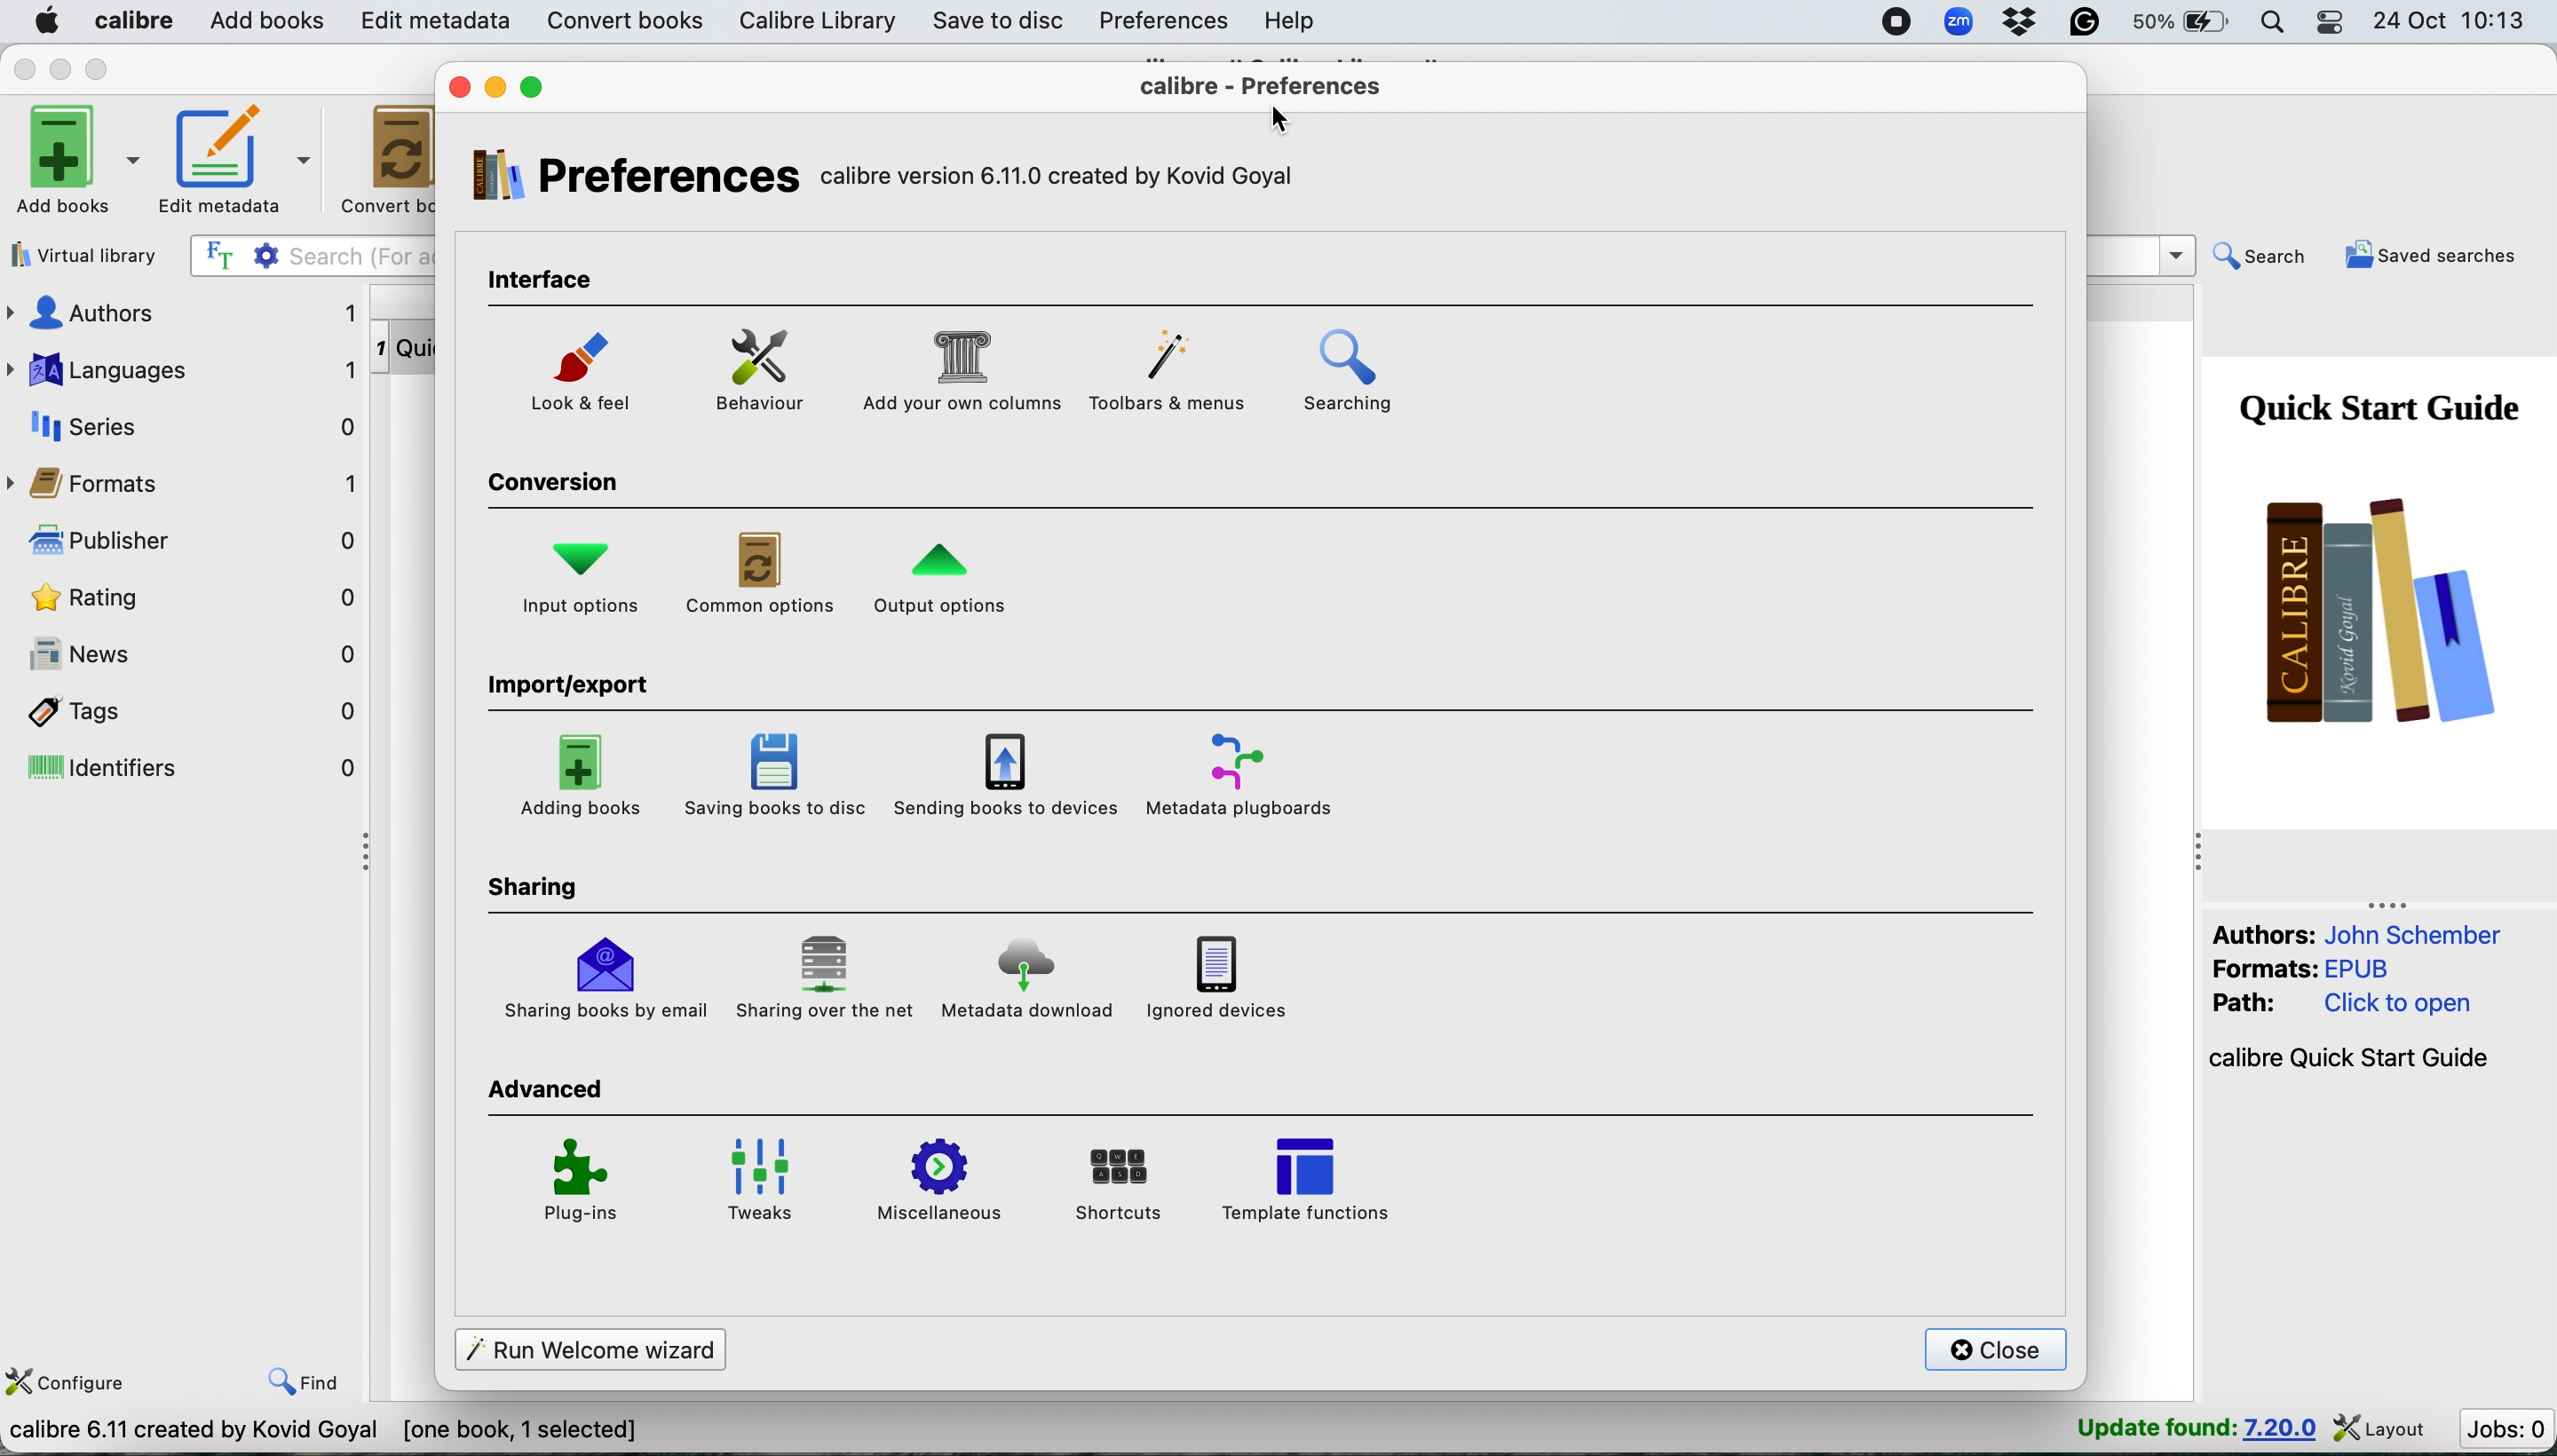 Image resolution: width=2557 pixels, height=1456 pixels. Describe the element at coordinates (270, 256) in the screenshot. I see `settings` at that location.